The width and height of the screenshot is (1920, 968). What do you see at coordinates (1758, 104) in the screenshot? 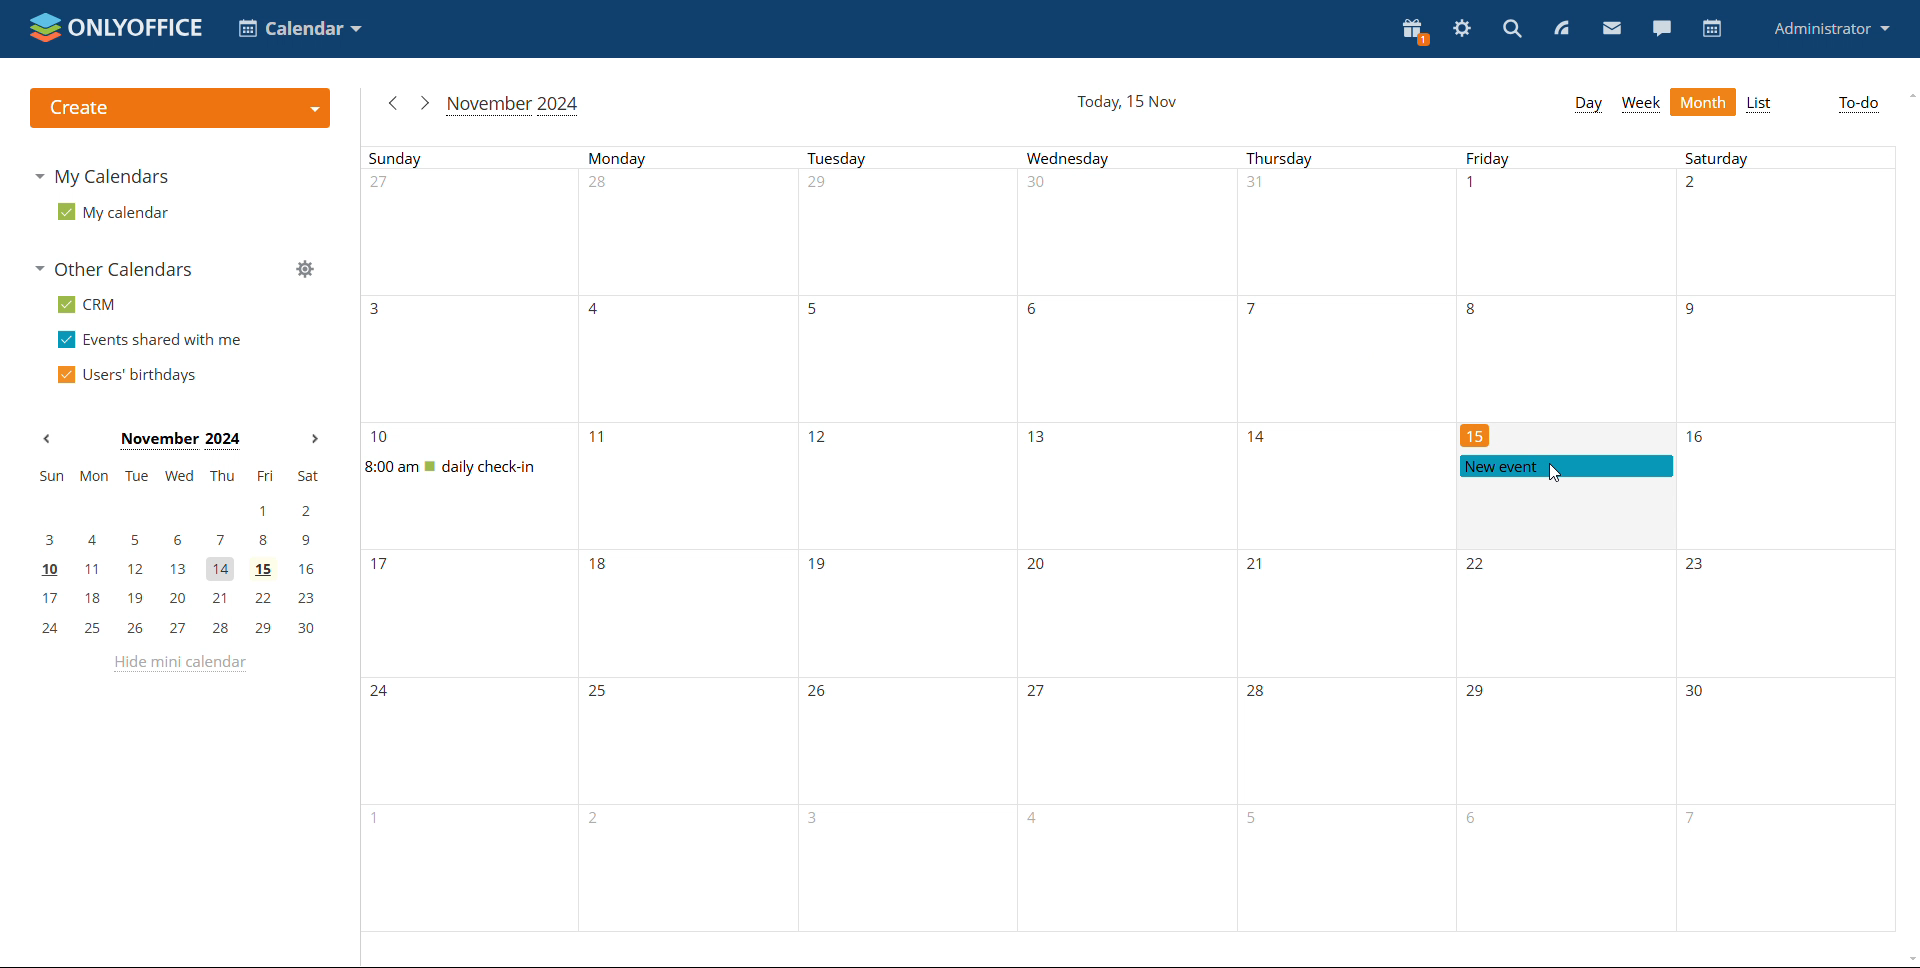
I see `list view` at bounding box center [1758, 104].